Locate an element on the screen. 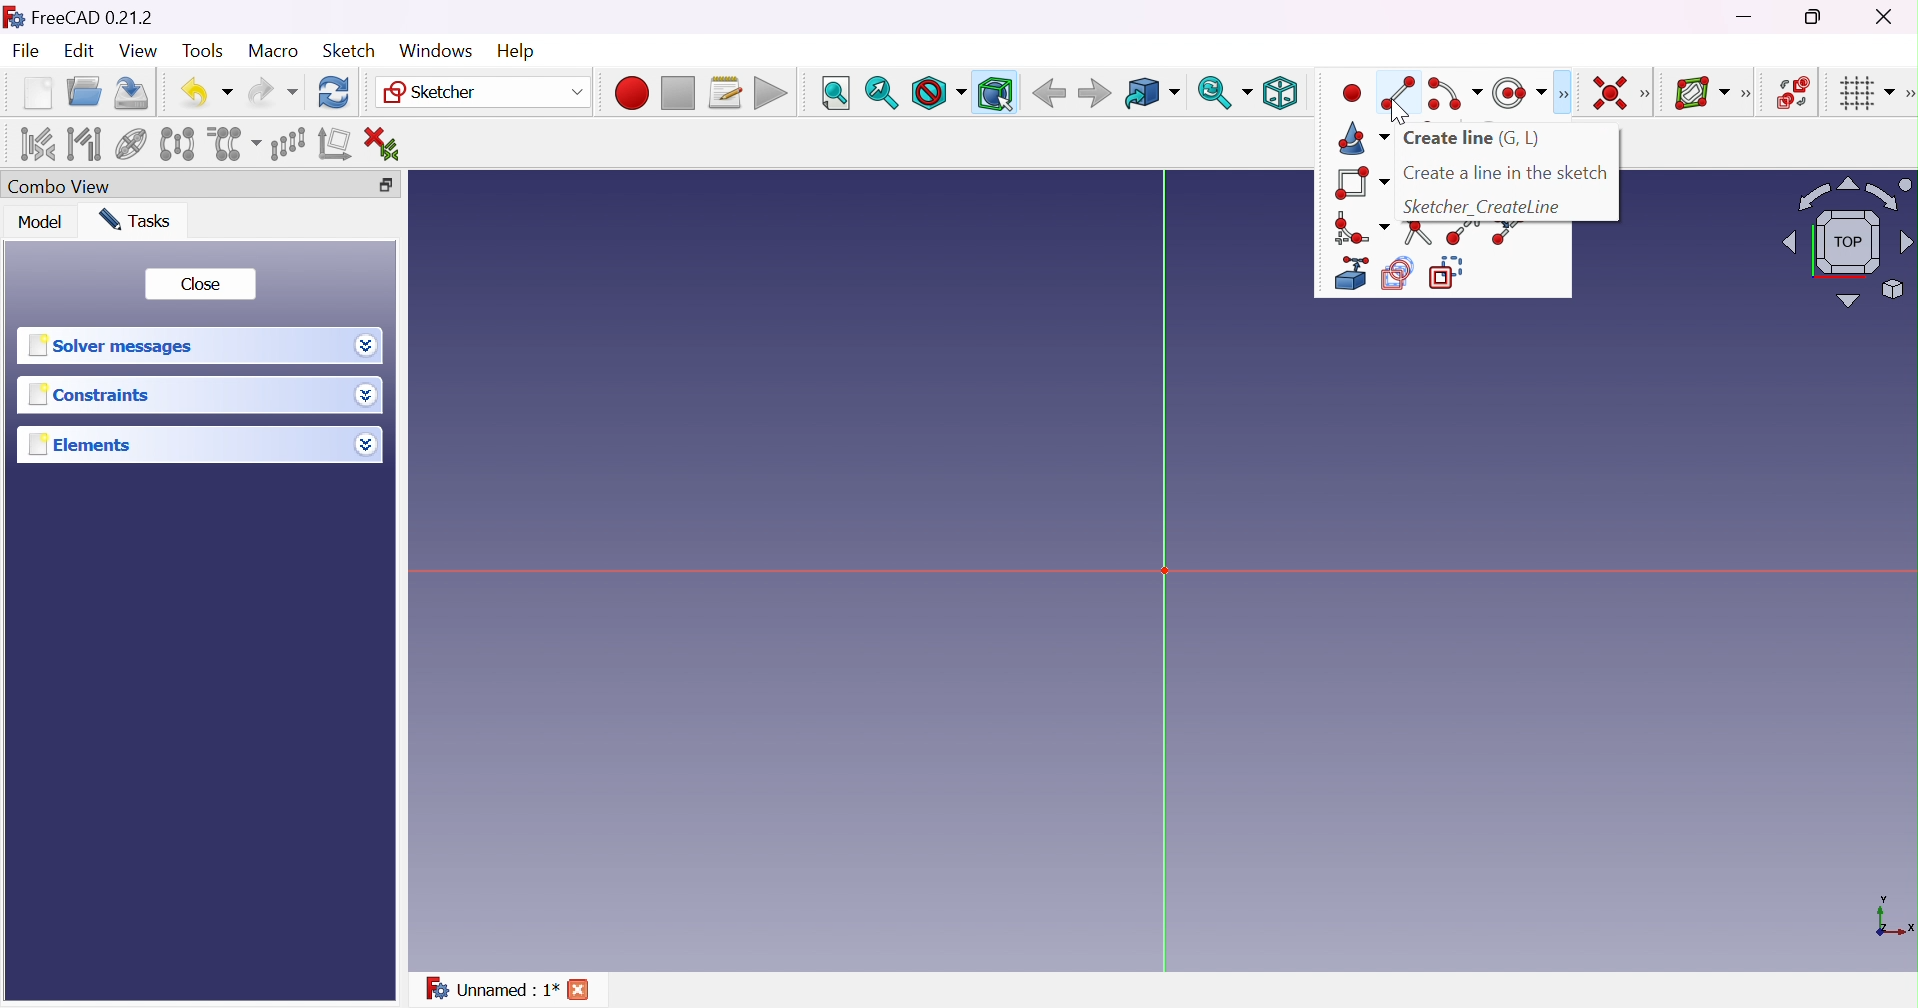 The height and width of the screenshot is (1008, 1918). Redo is located at coordinates (271, 93).